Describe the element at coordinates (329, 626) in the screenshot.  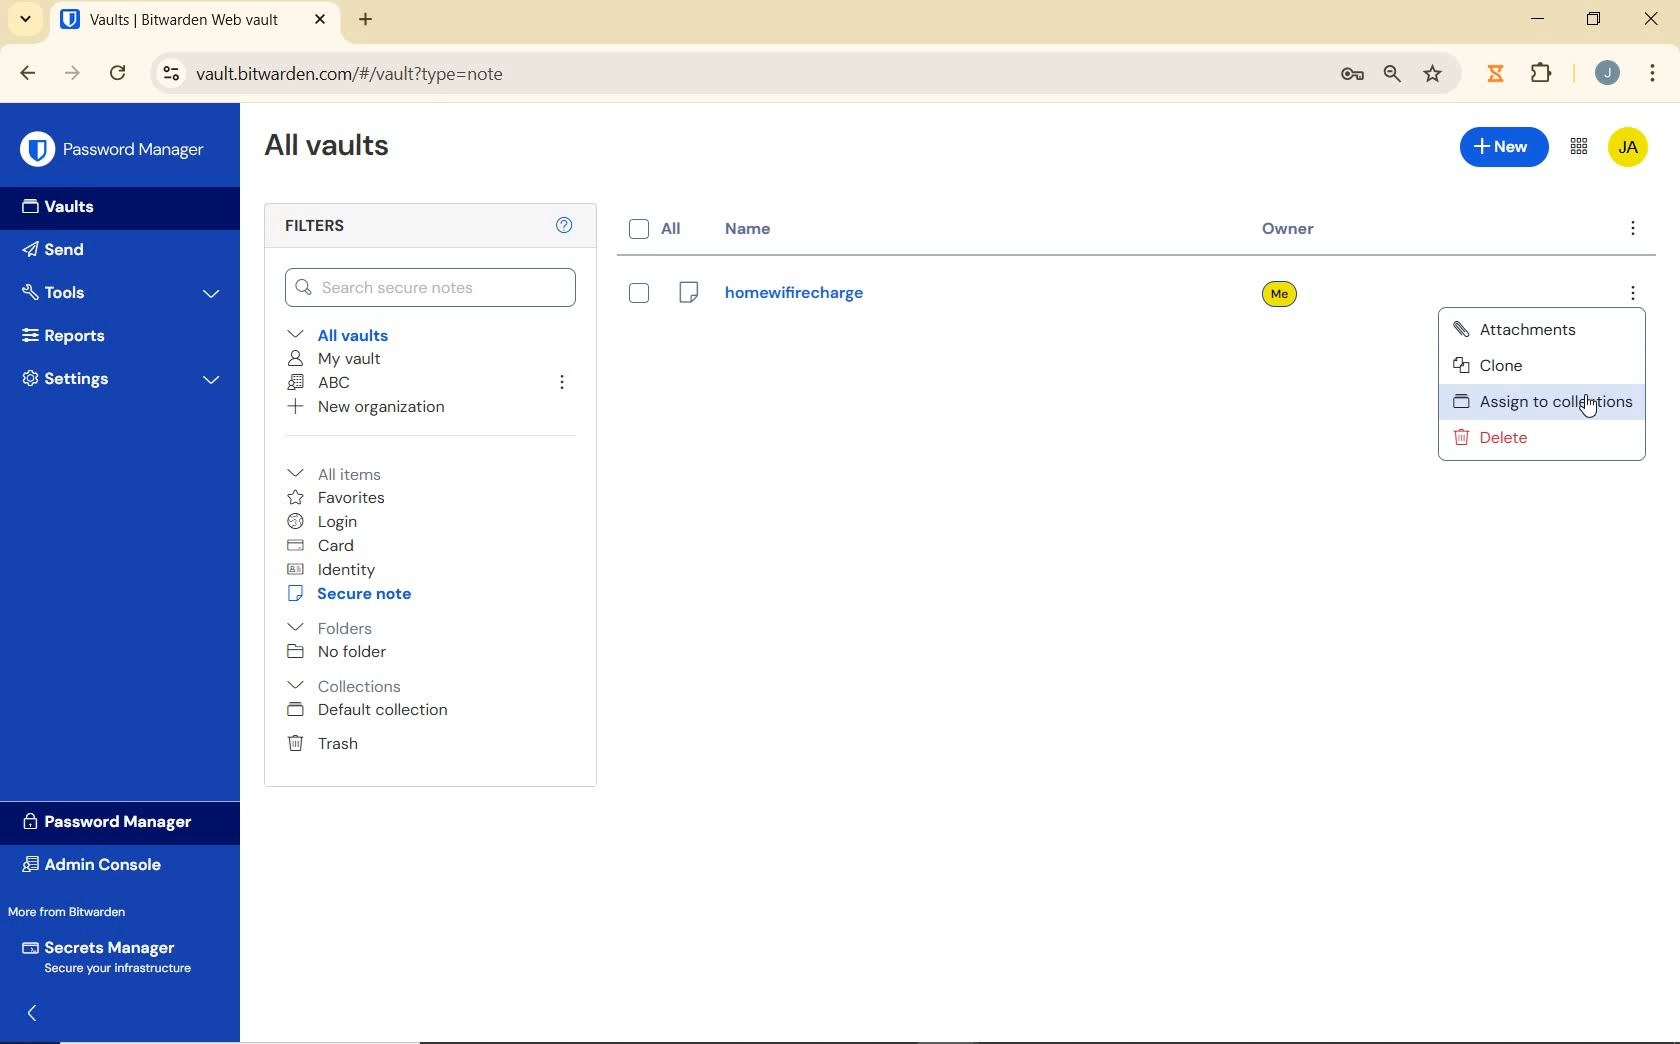
I see `folders` at that location.